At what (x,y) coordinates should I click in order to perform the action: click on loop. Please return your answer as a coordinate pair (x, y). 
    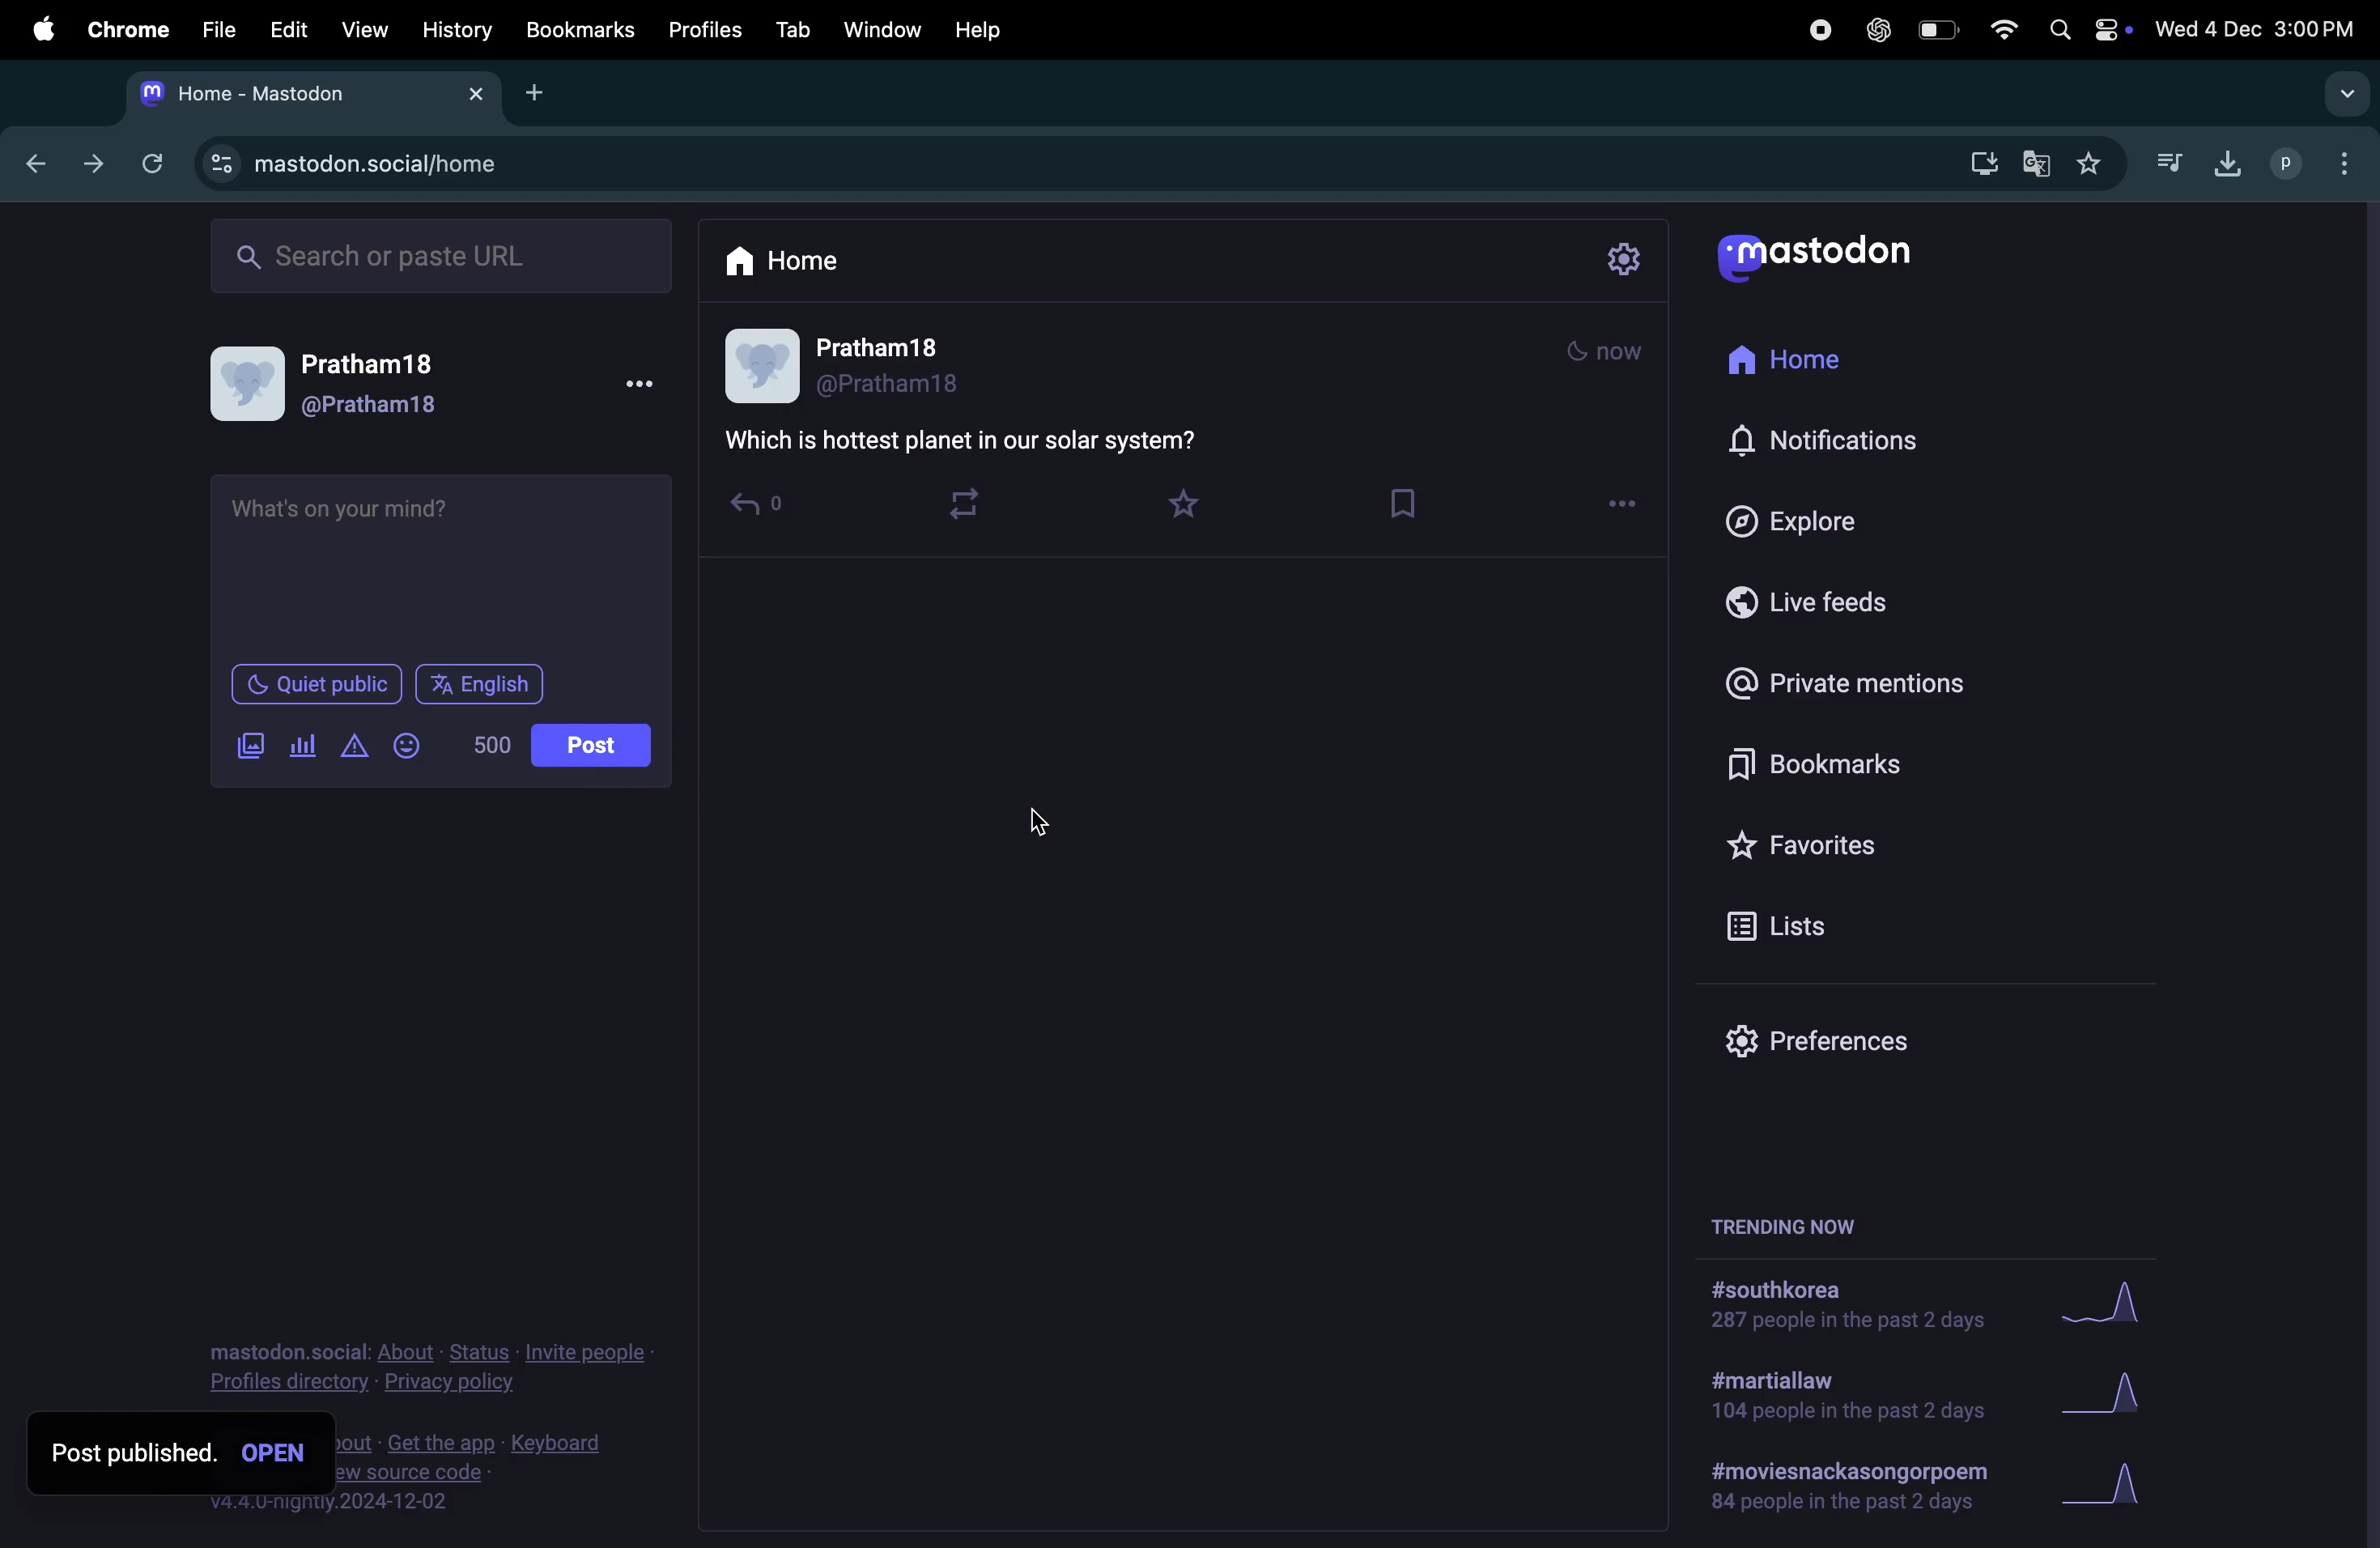
    Looking at the image, I should click on (973, 508).